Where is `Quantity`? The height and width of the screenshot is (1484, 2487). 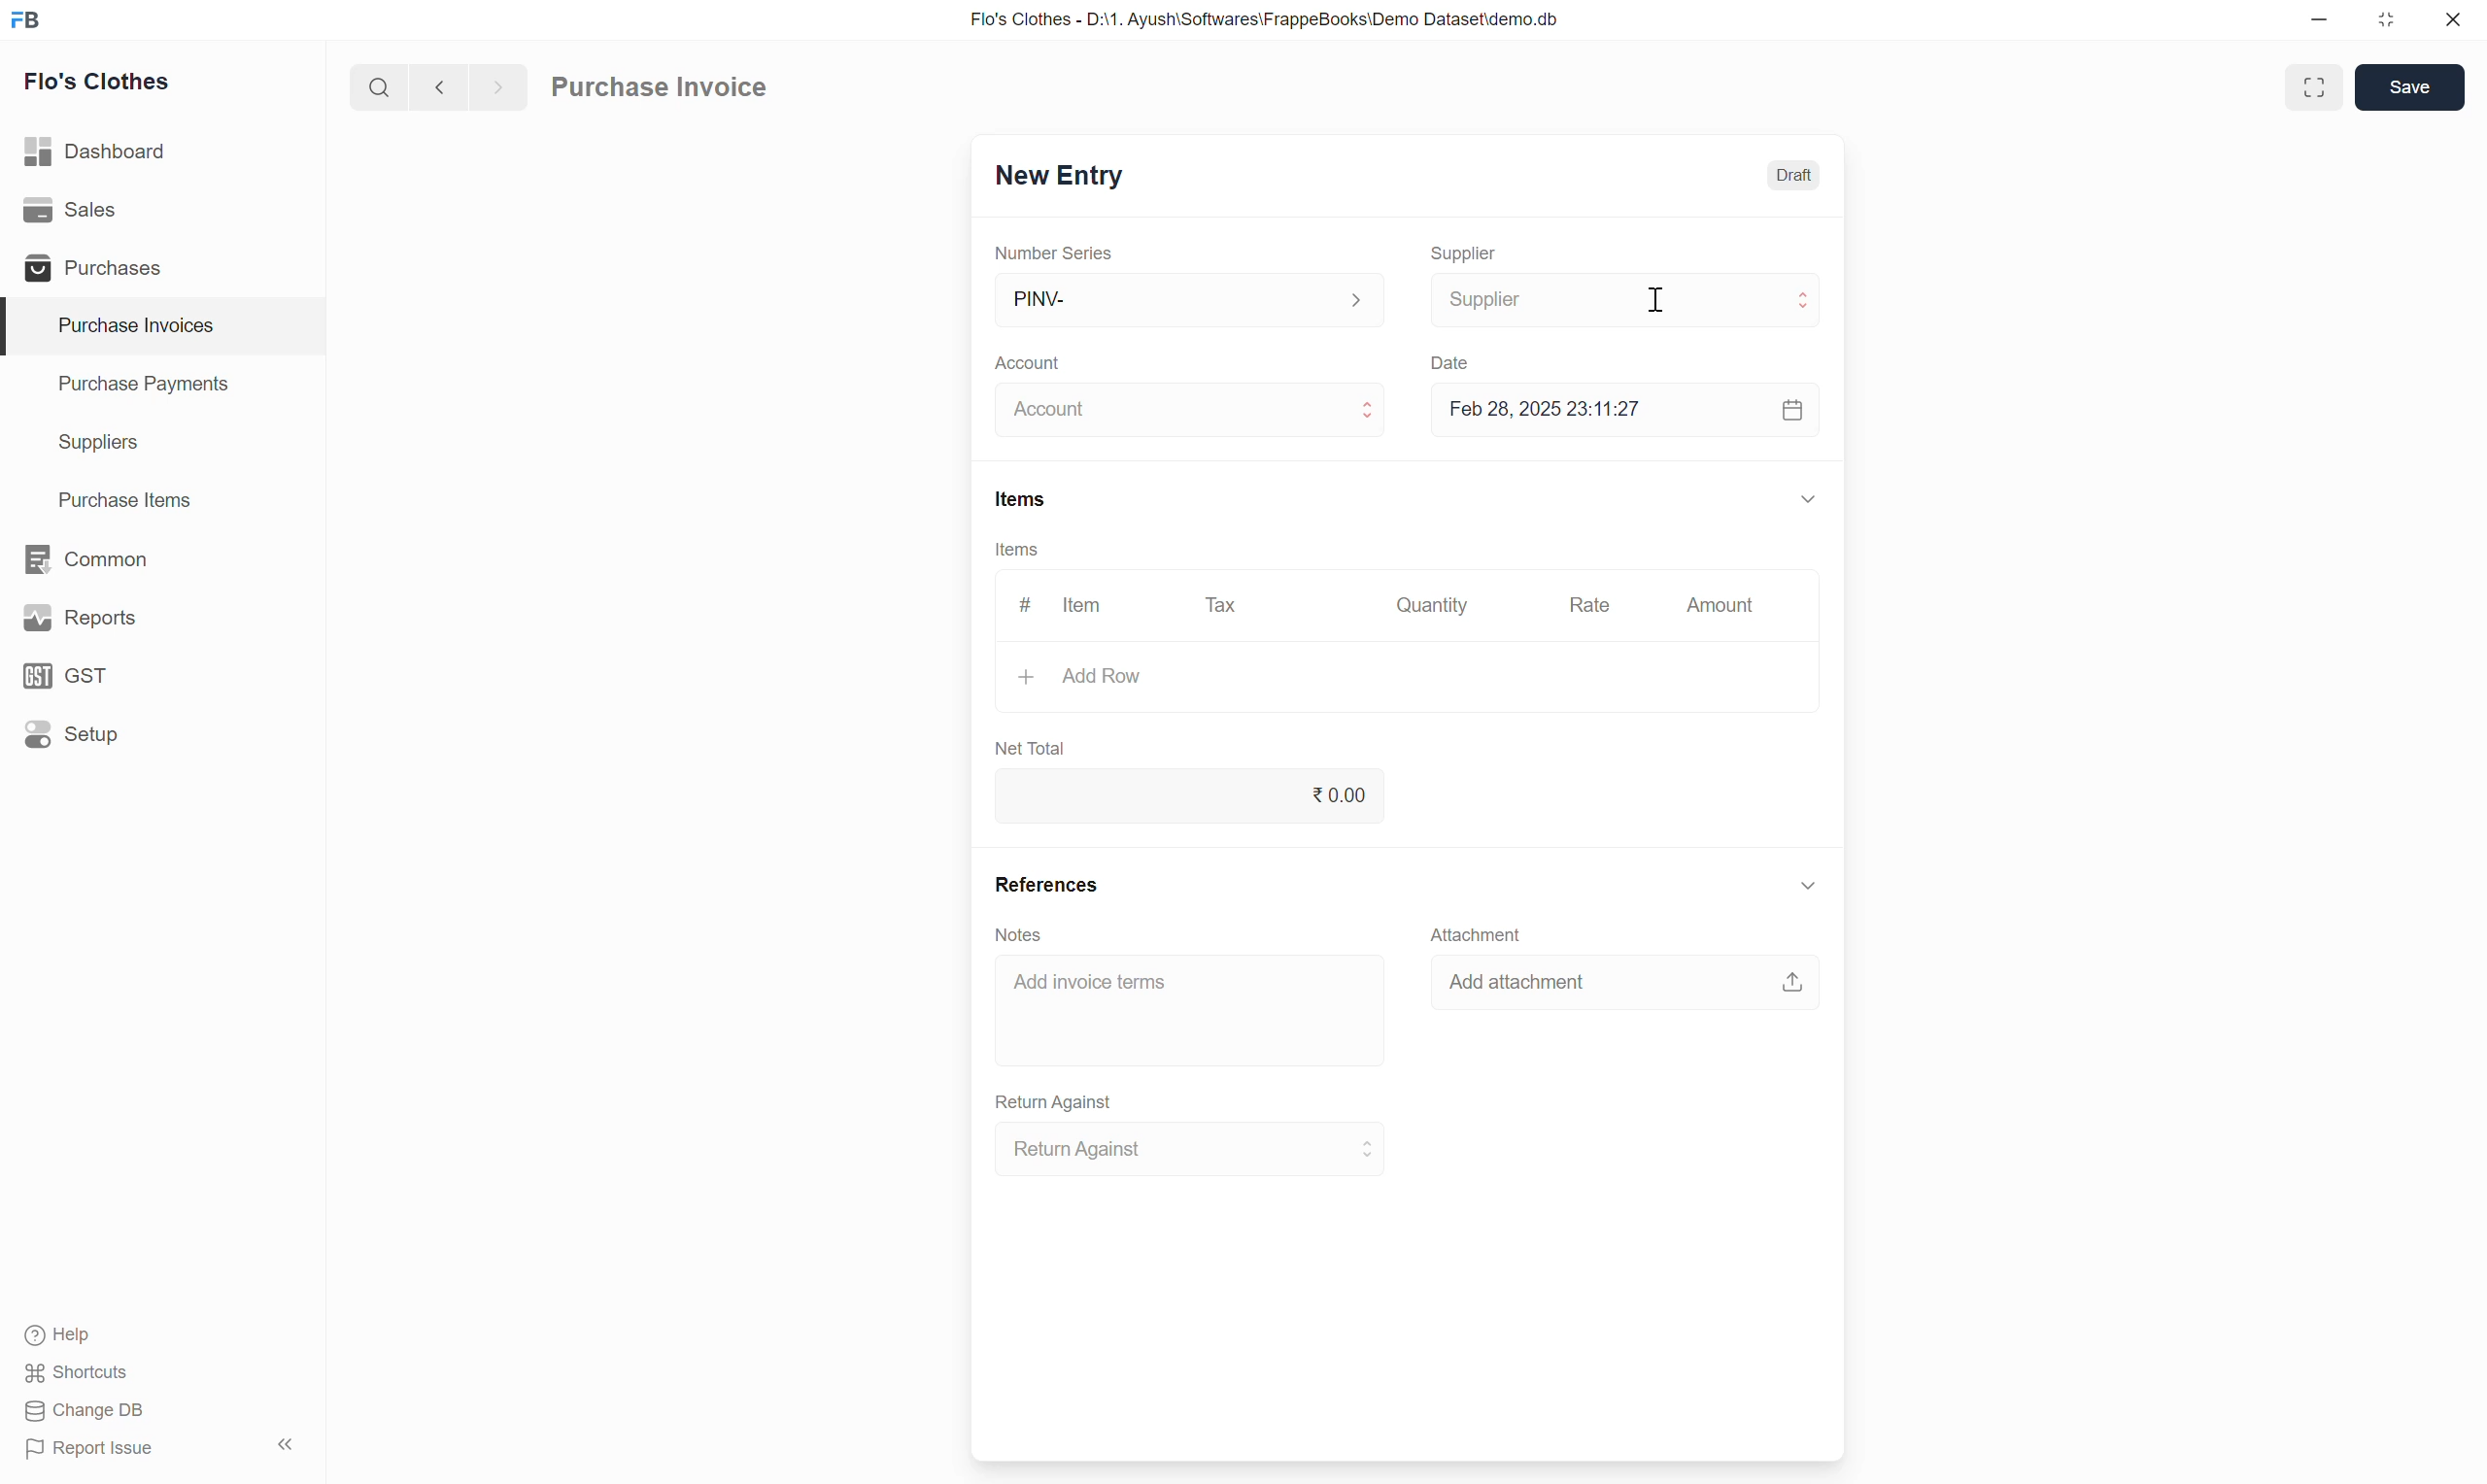
Quantity is located at coordinates (1433, 603).